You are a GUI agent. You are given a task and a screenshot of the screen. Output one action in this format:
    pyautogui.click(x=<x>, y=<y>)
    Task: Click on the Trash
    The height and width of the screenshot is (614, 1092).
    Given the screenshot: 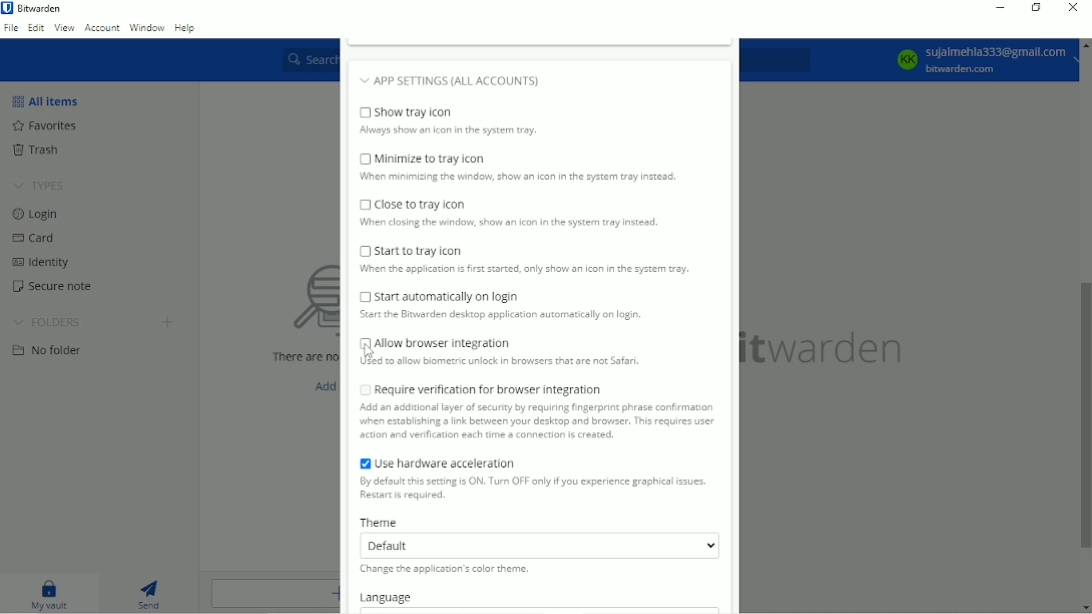 What is the action you would take?
    pyautogui.click(x=36, y=150)
    